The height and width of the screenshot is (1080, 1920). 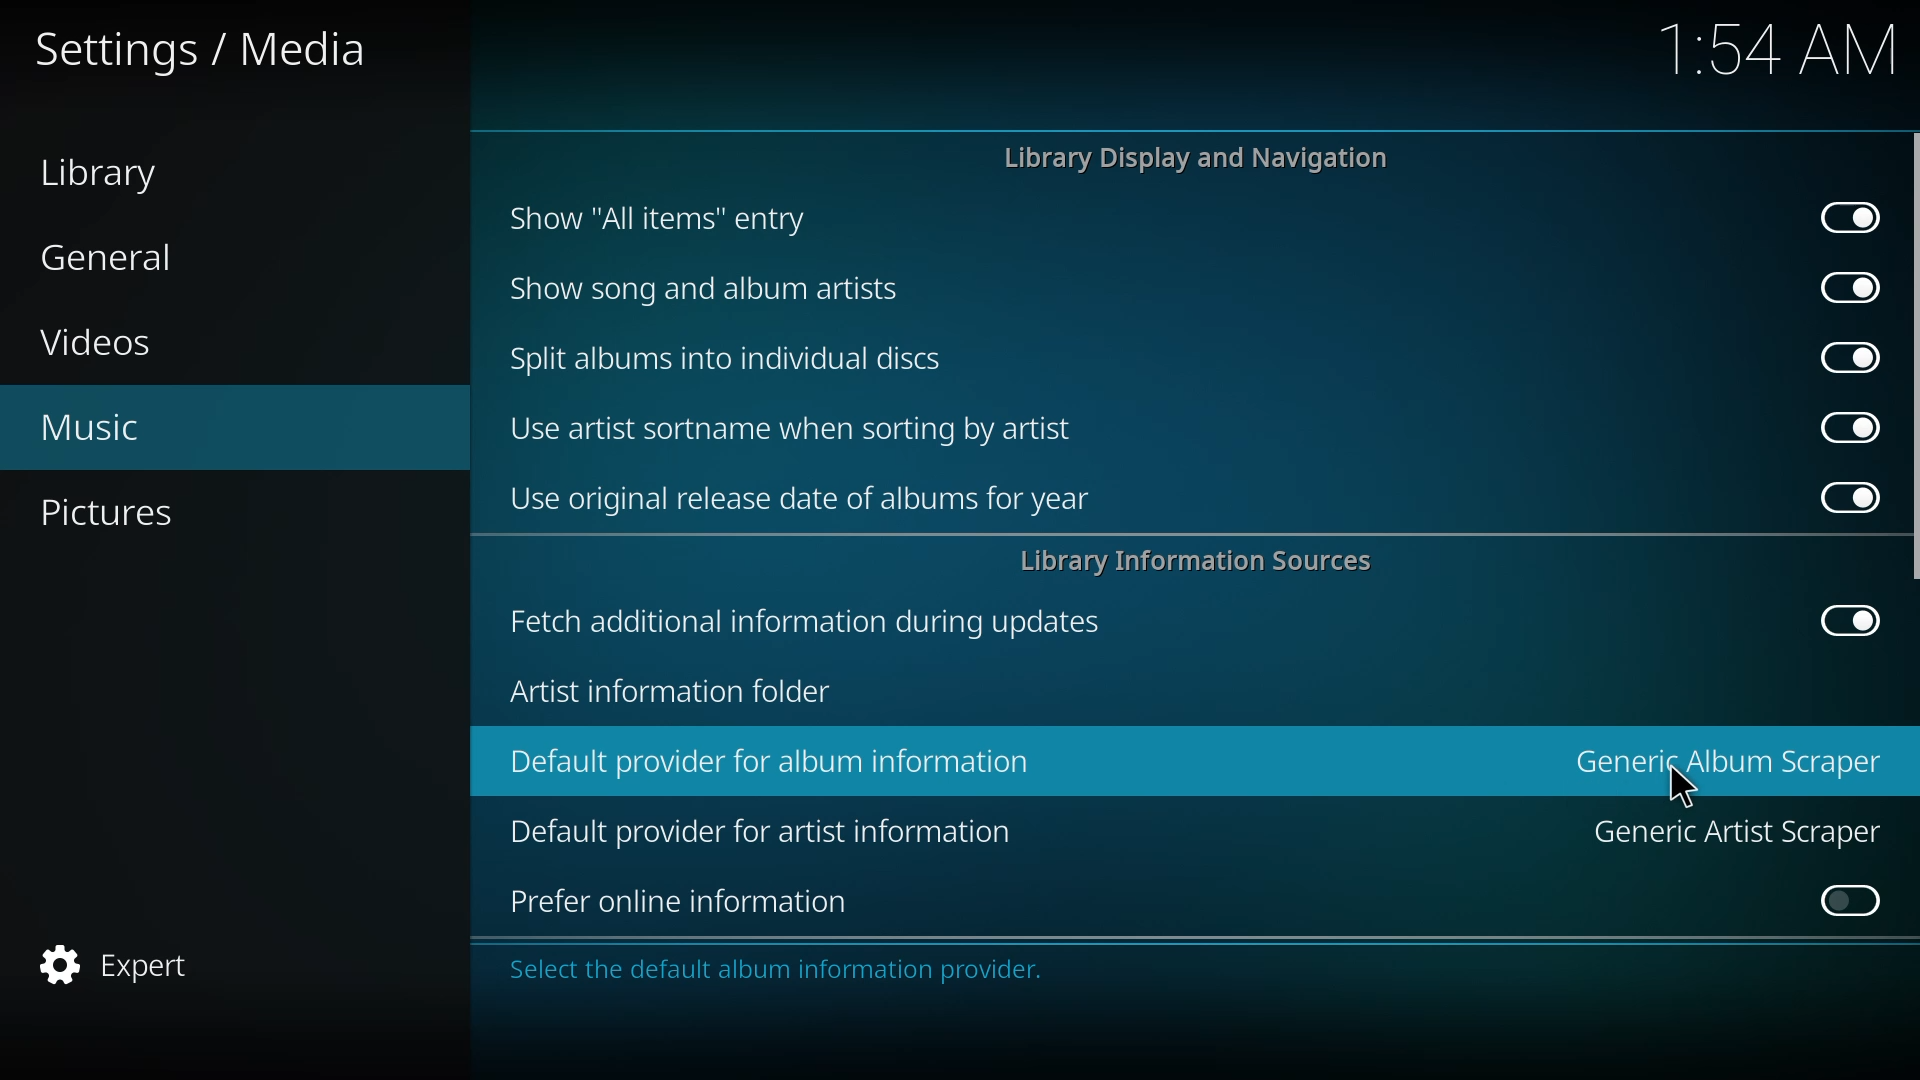 What do you see at coordinates (681, 693) in the screenshot?
I see `artist info folder` at bounding box center [681, 693].